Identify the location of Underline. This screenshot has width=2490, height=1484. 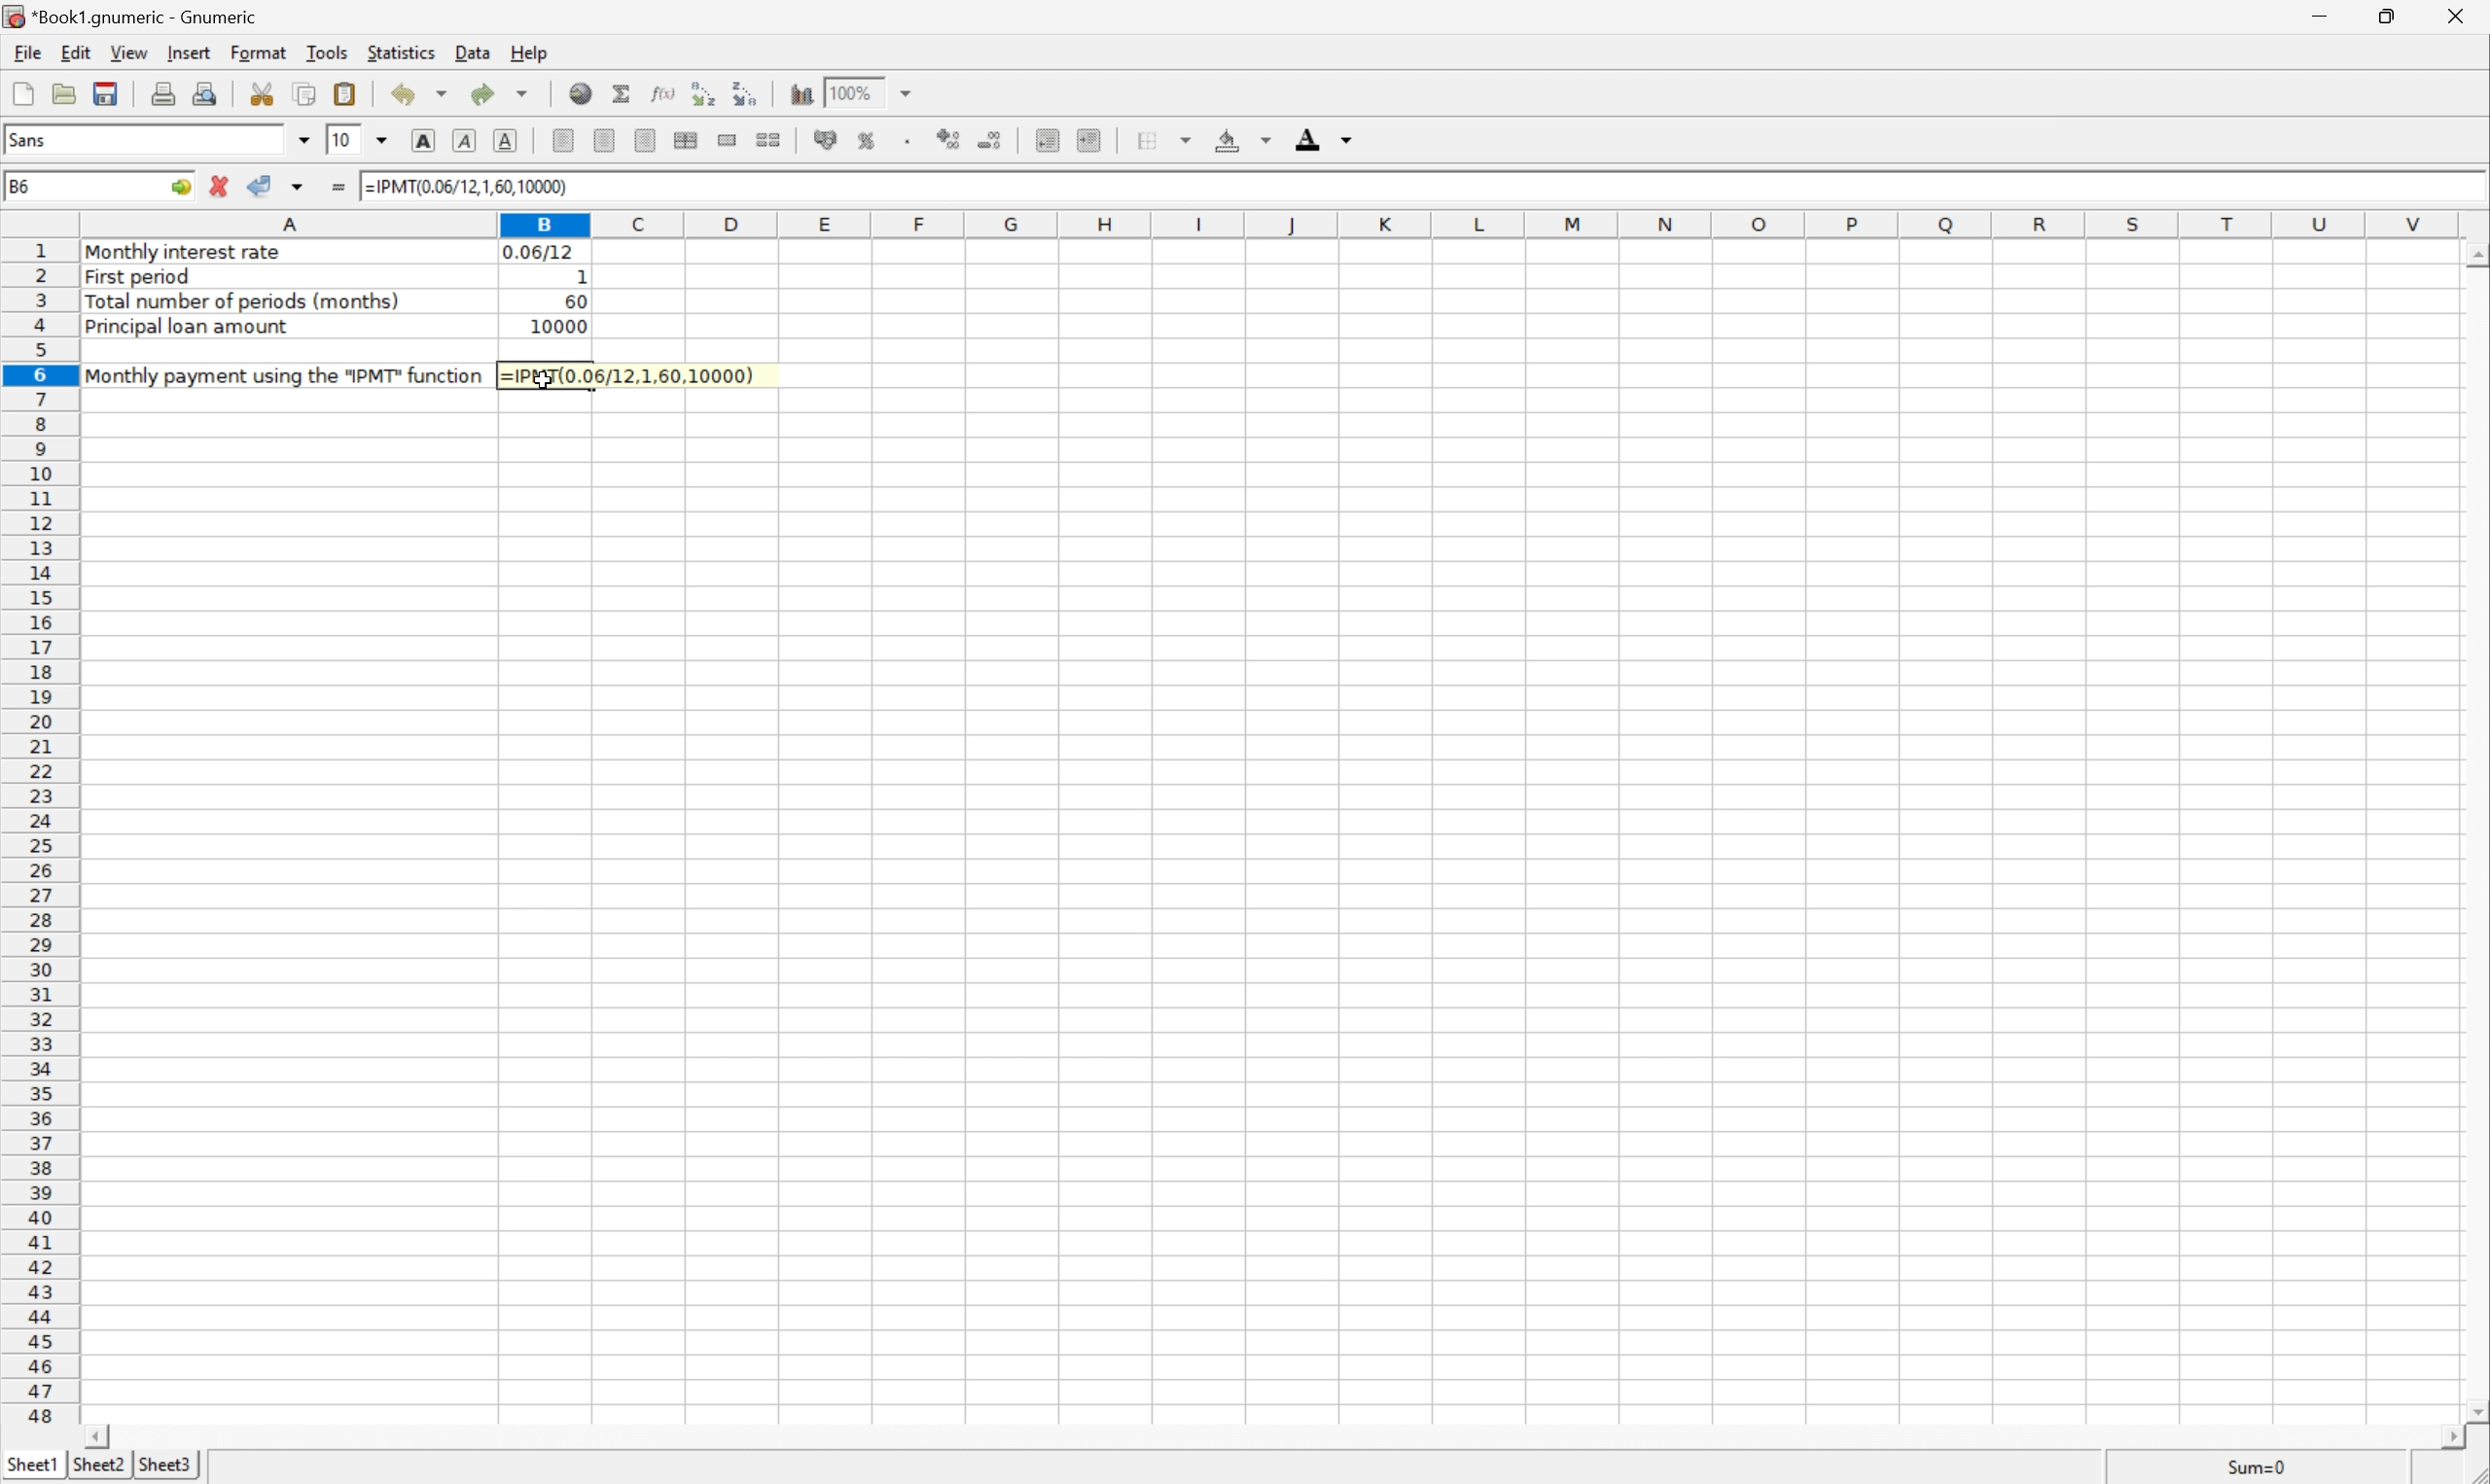
(506, 138).